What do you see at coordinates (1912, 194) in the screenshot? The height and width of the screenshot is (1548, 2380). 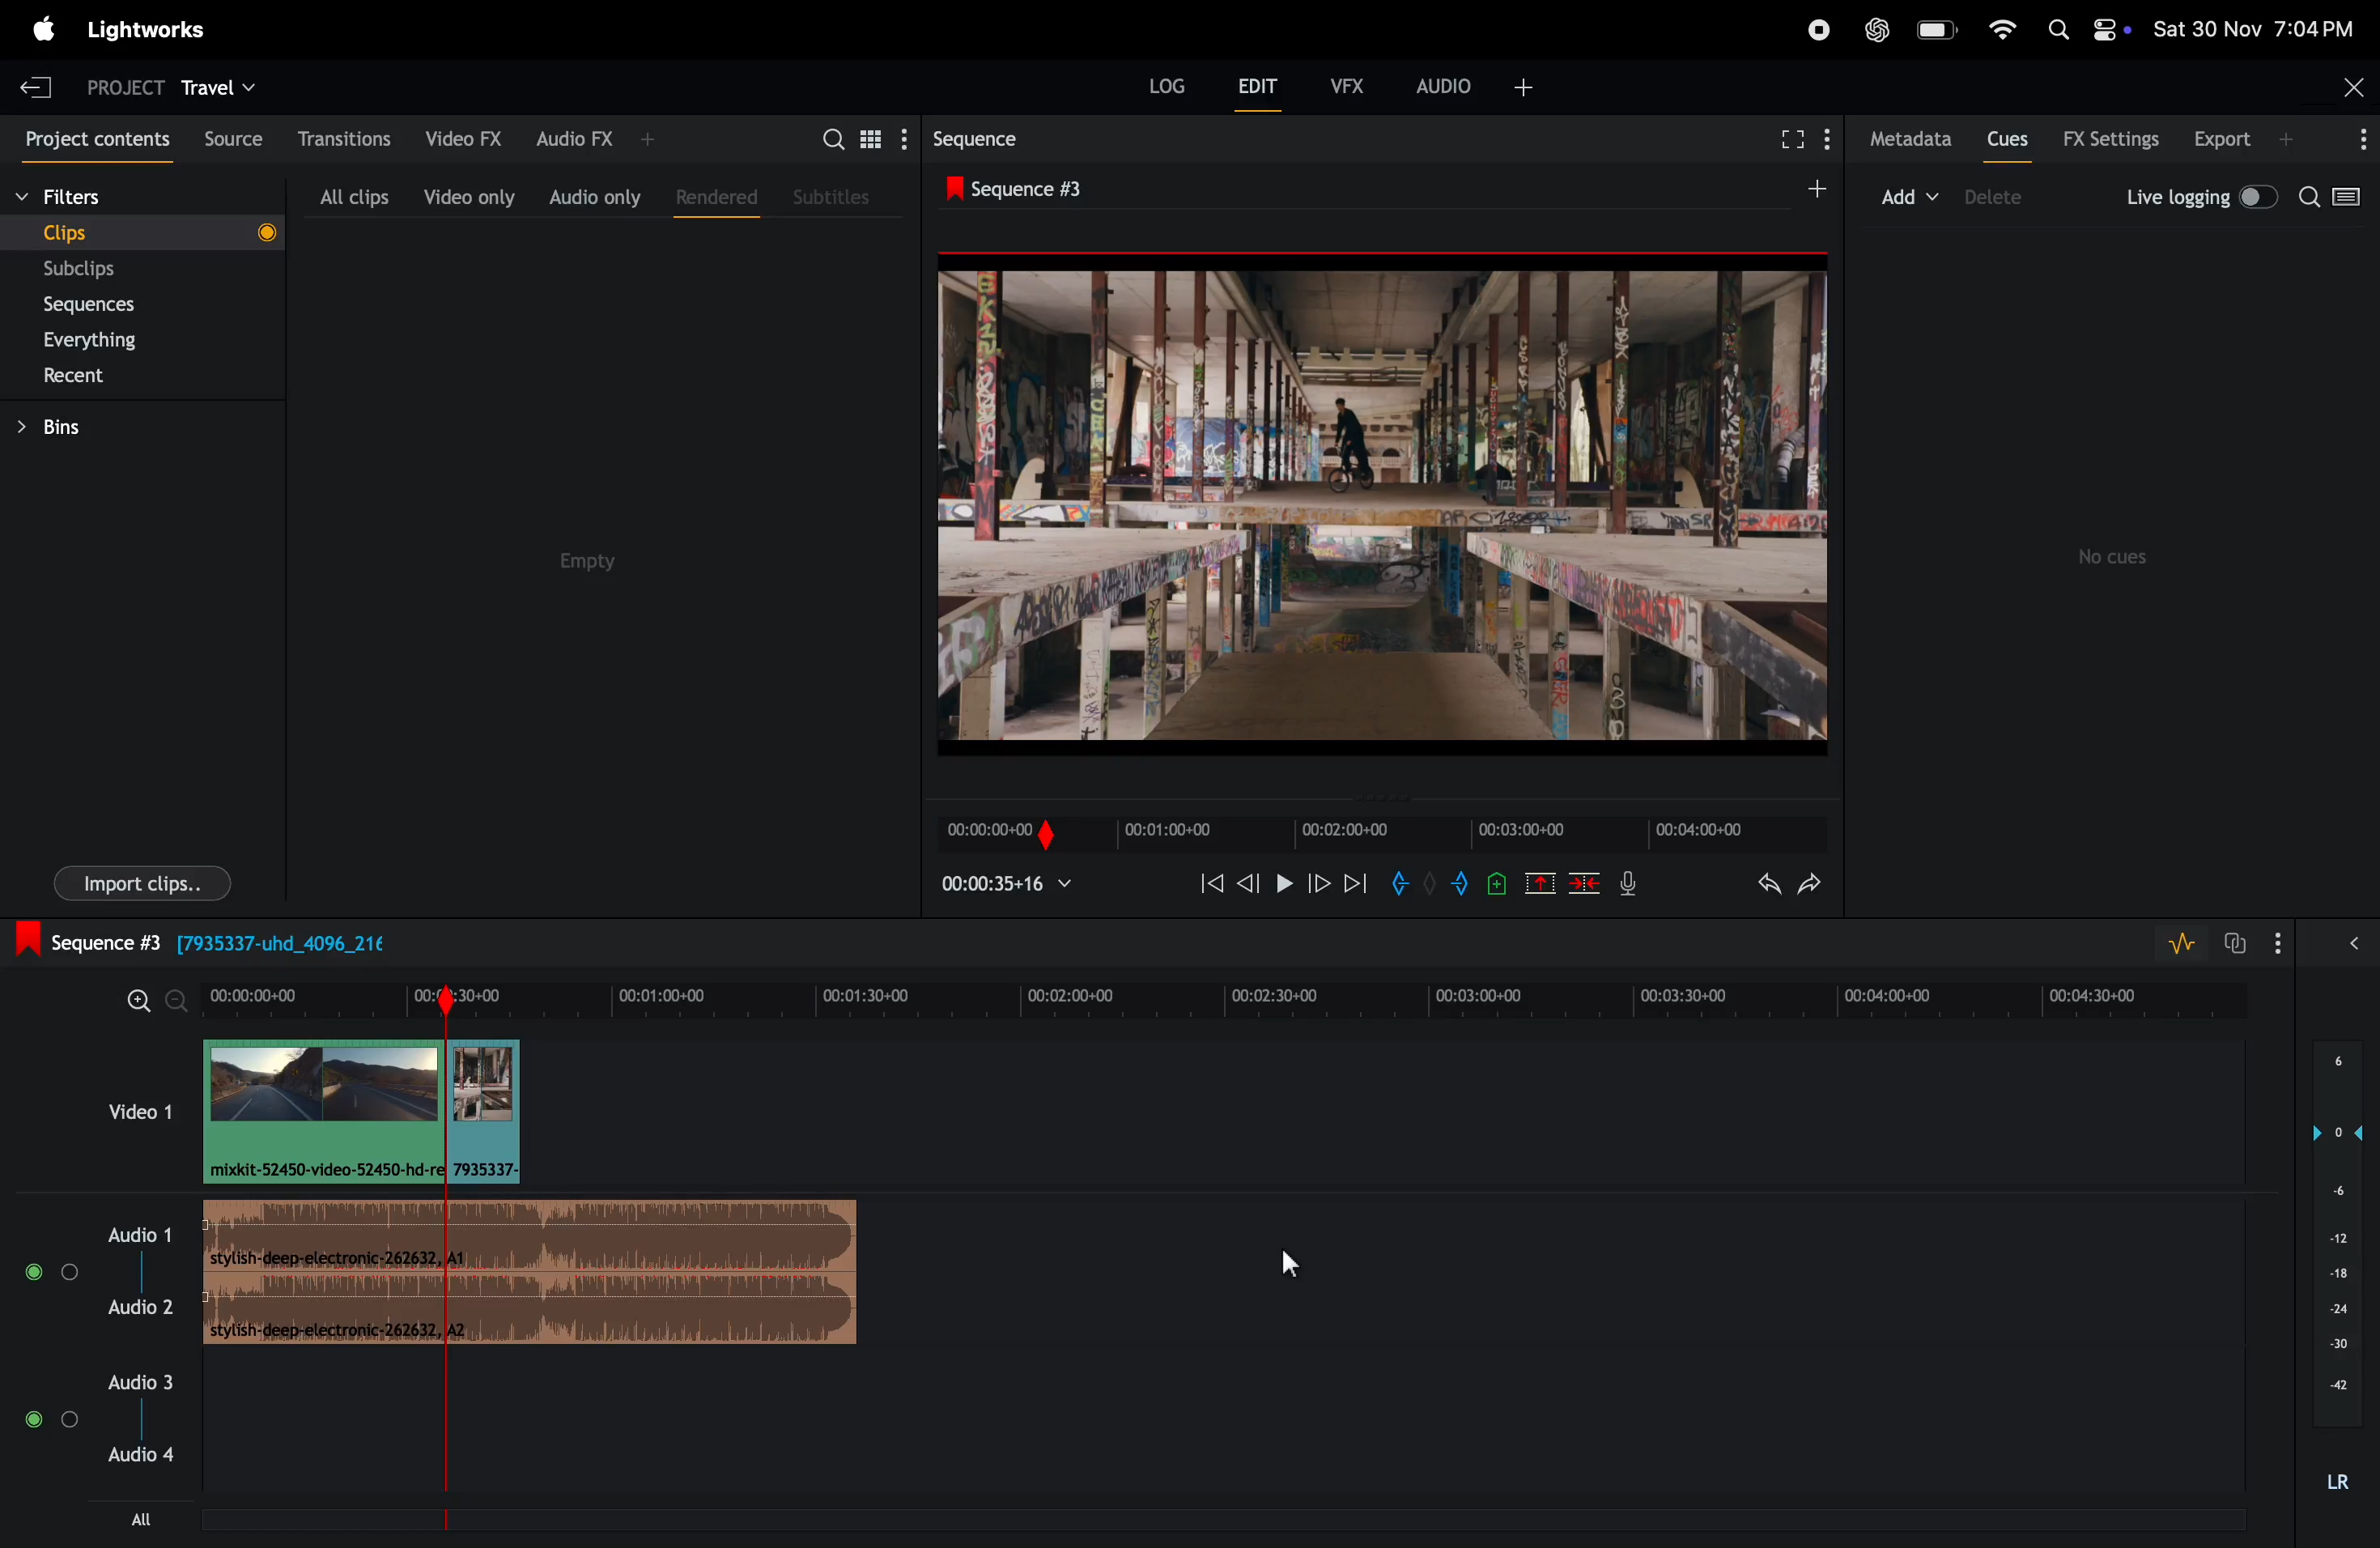 I see `add` at bounding box center [1912, 194].